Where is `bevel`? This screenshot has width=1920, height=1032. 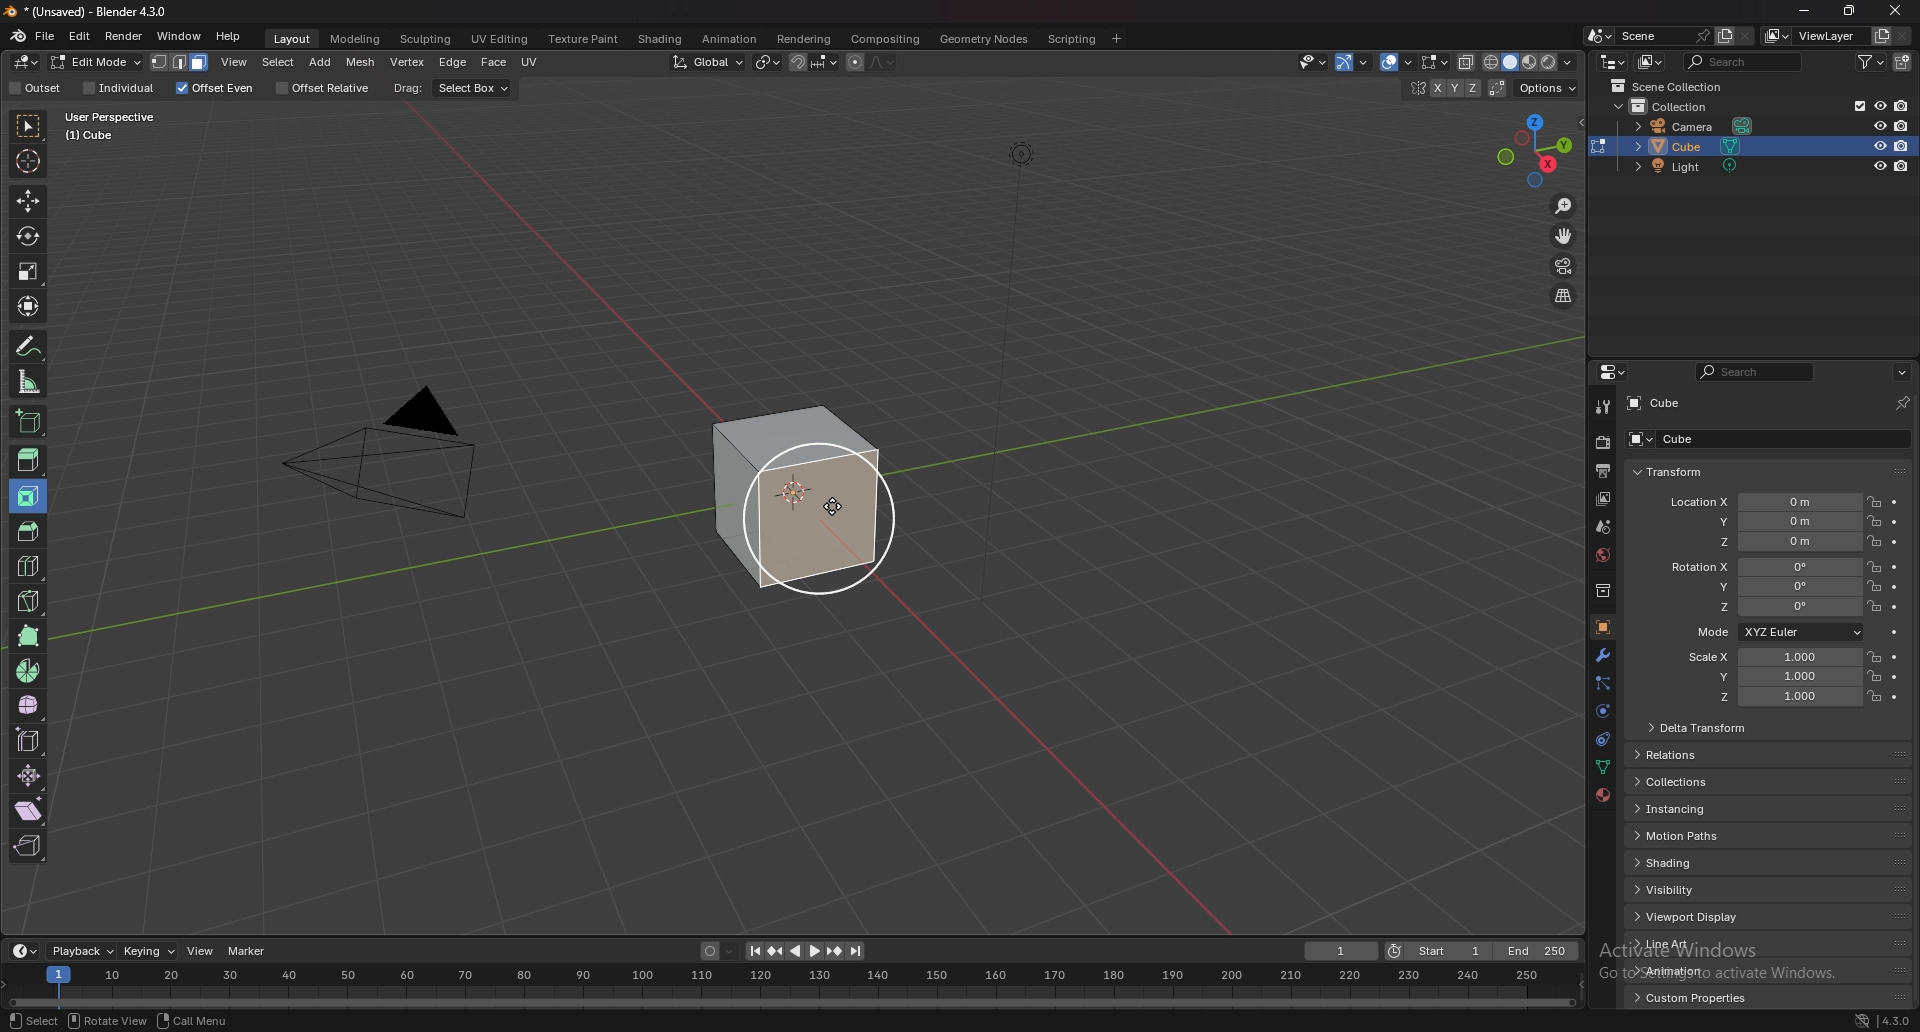 bevel is located at coordinates (24, 529).